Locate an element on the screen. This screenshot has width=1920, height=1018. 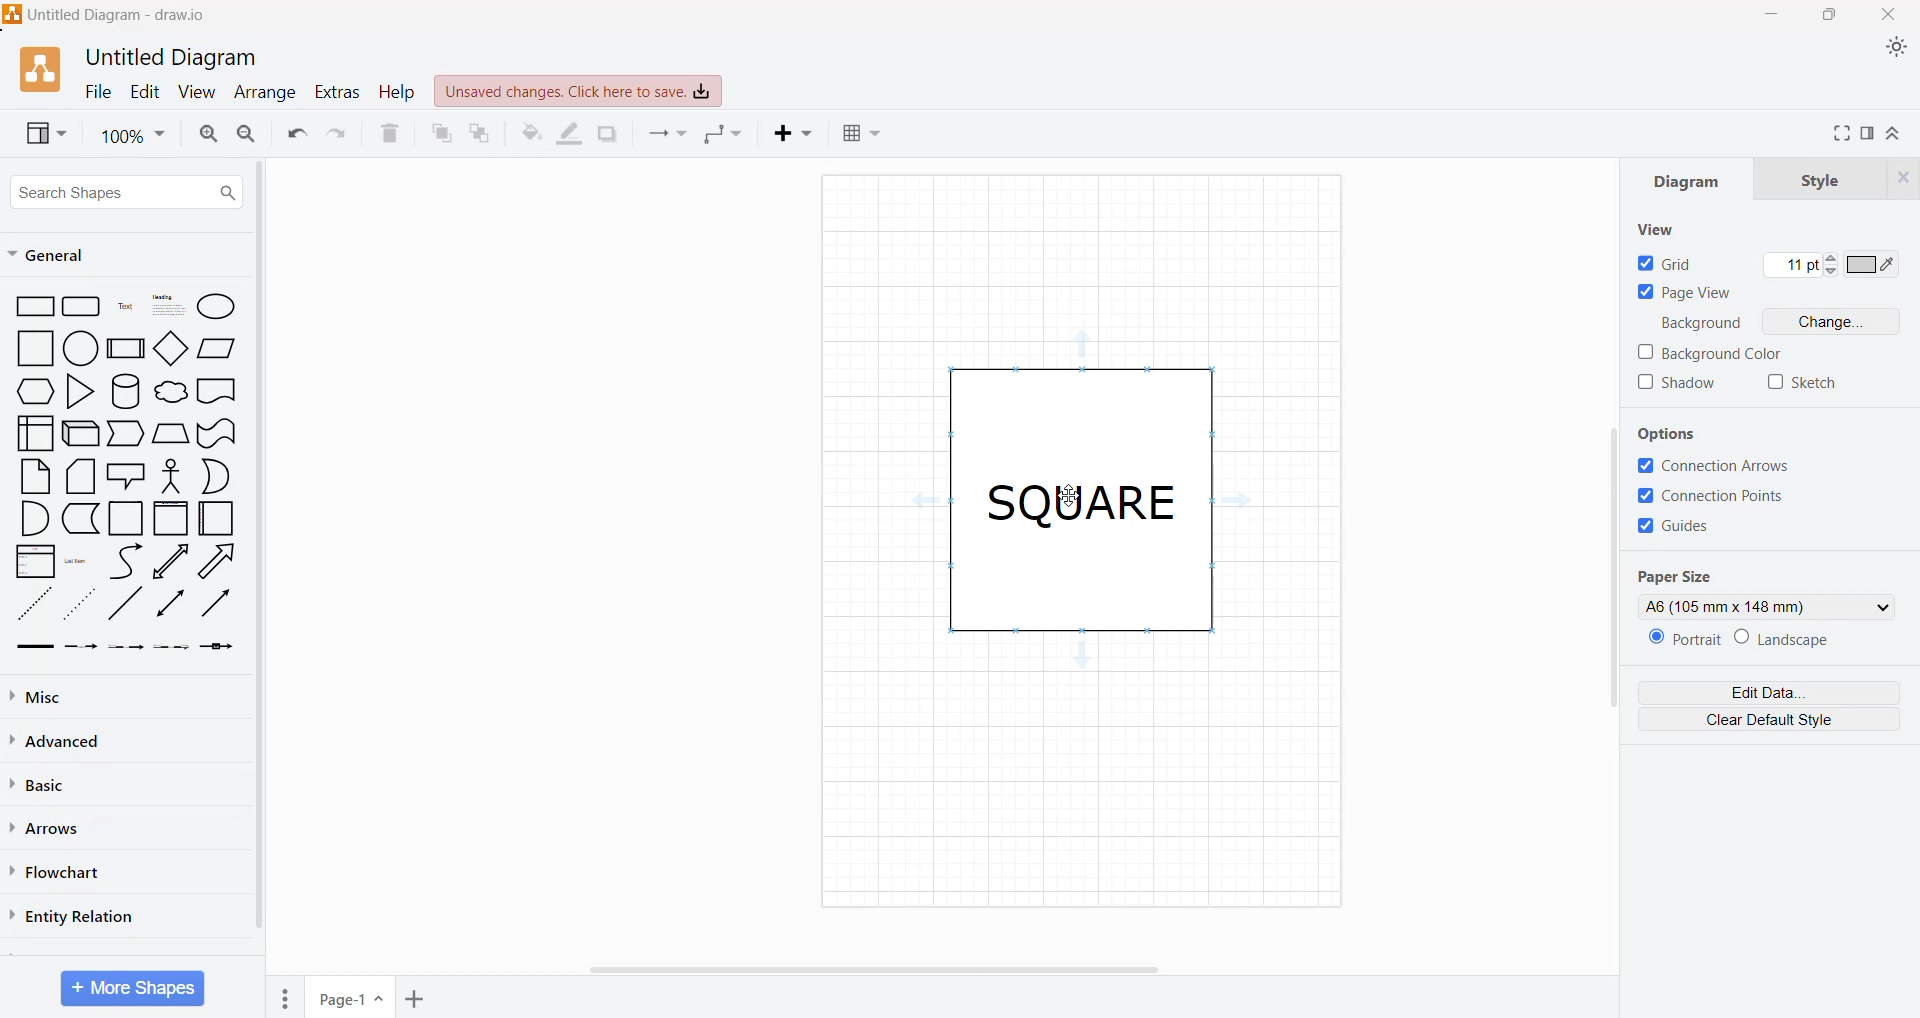
Diagram is located at coordinates (1693, 183).